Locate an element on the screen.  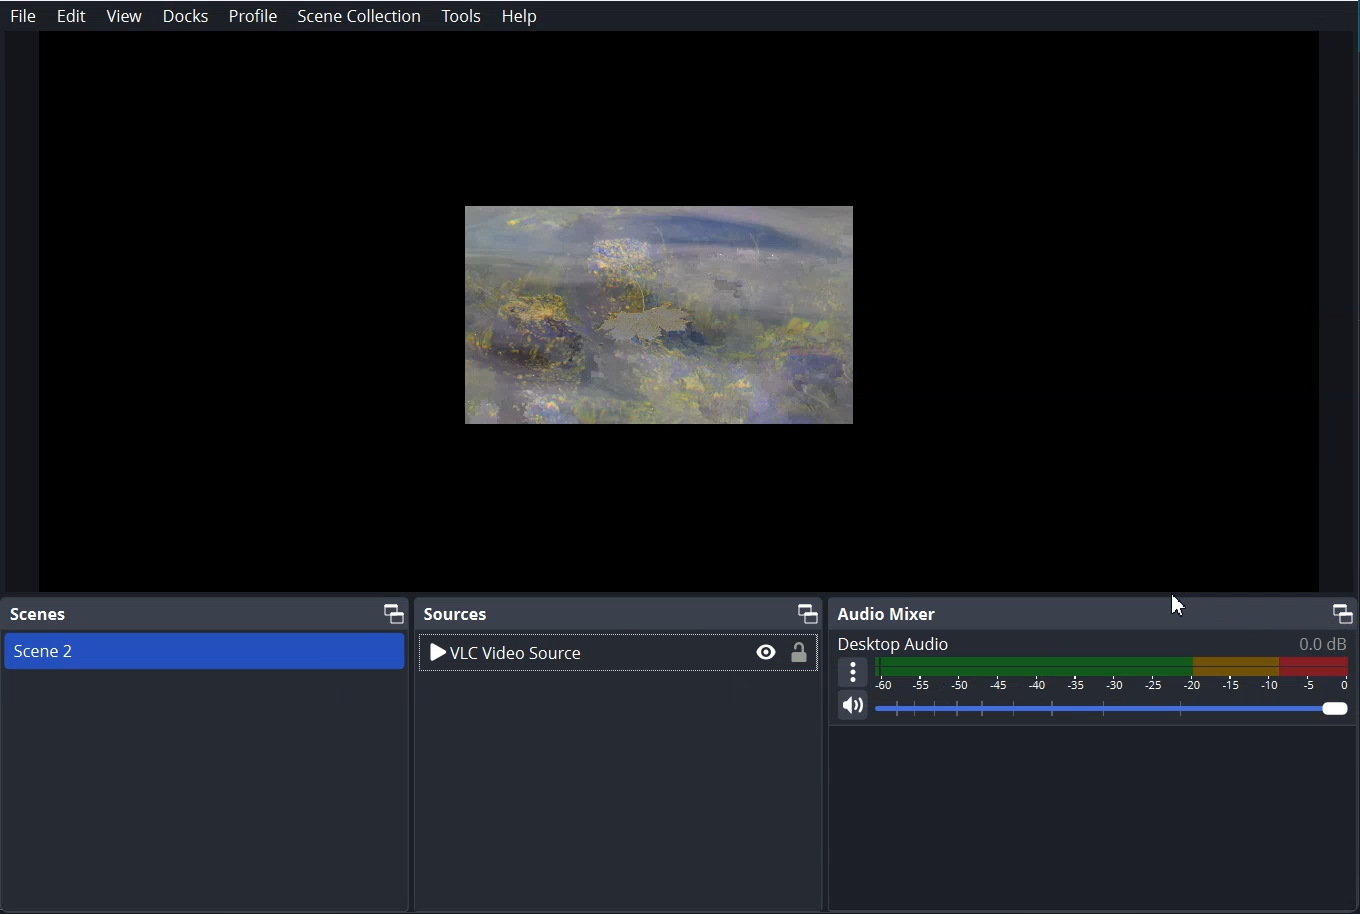
Maximize is located at coordinates (1346, 611).